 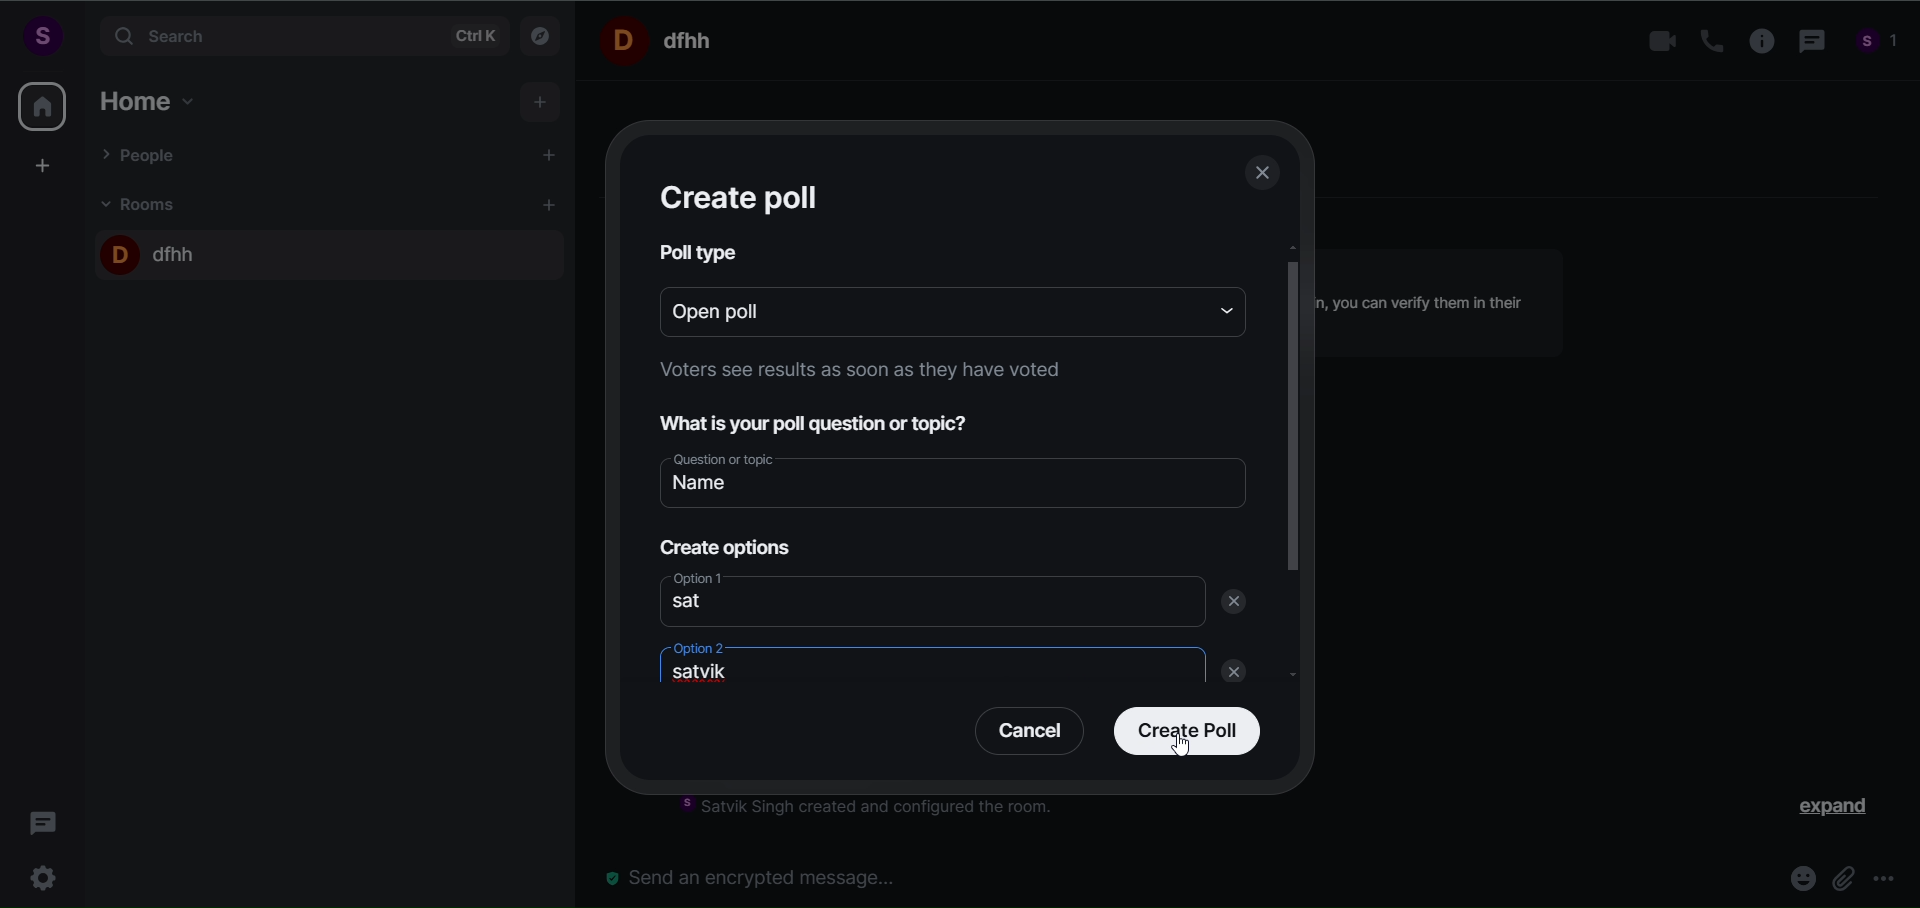 What do you see at coordinates (1238, 614) in the screenshot?
I see `remove` at bounding box center [1238, 614].